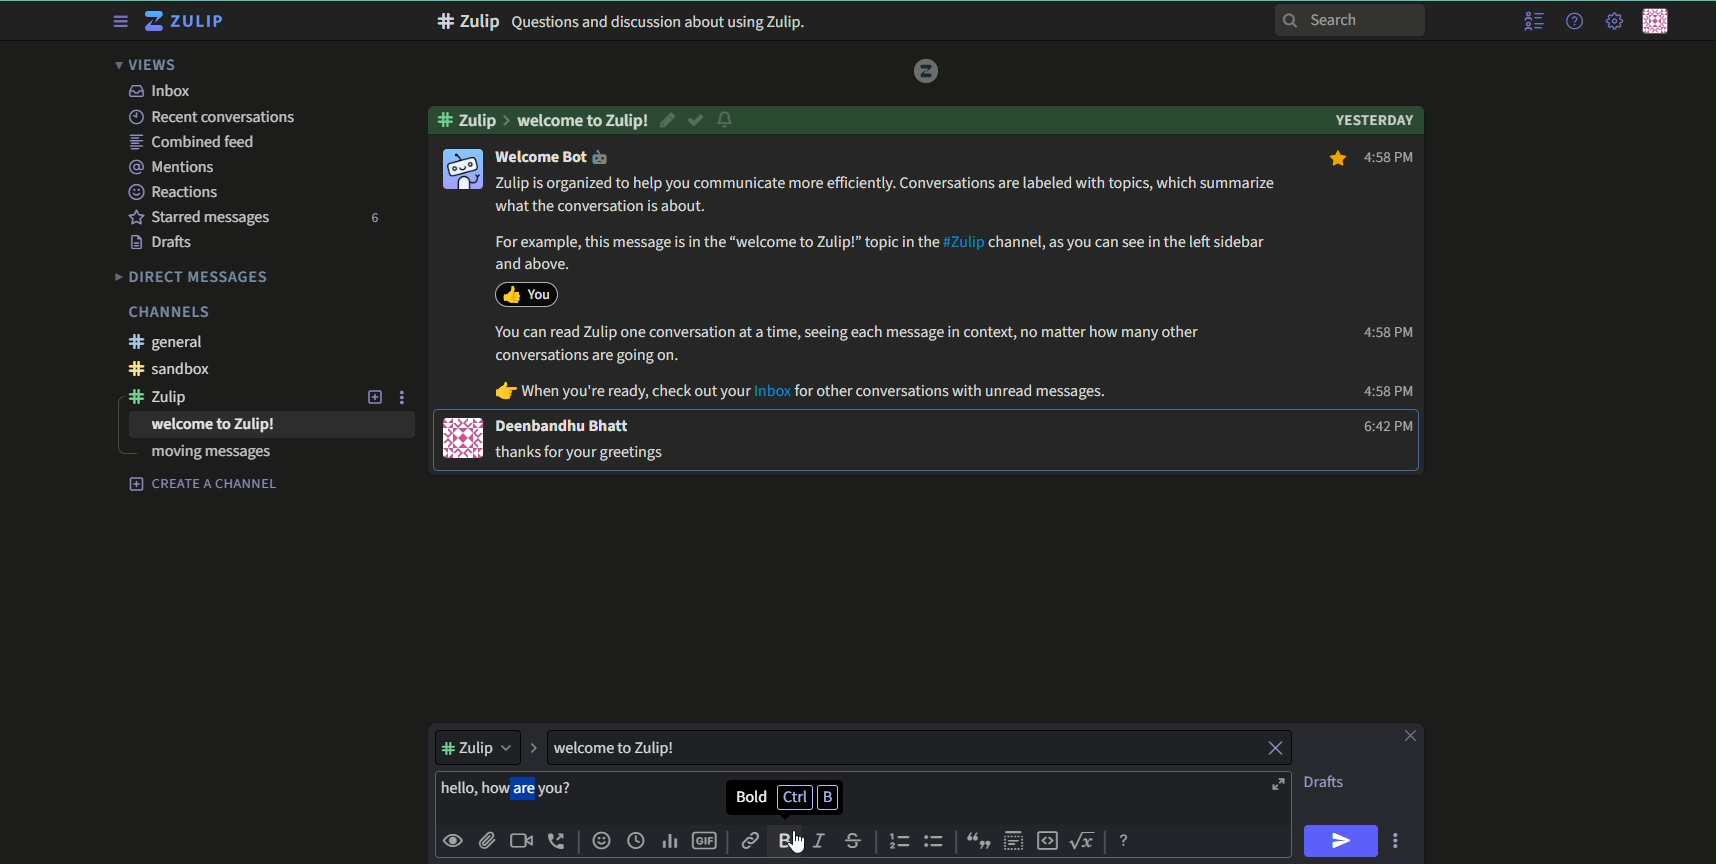 The height and width of the screenshot is (864, 1716). Describe the element at coordinates (460, 170) in the screenshot. I see `icon` at that location.